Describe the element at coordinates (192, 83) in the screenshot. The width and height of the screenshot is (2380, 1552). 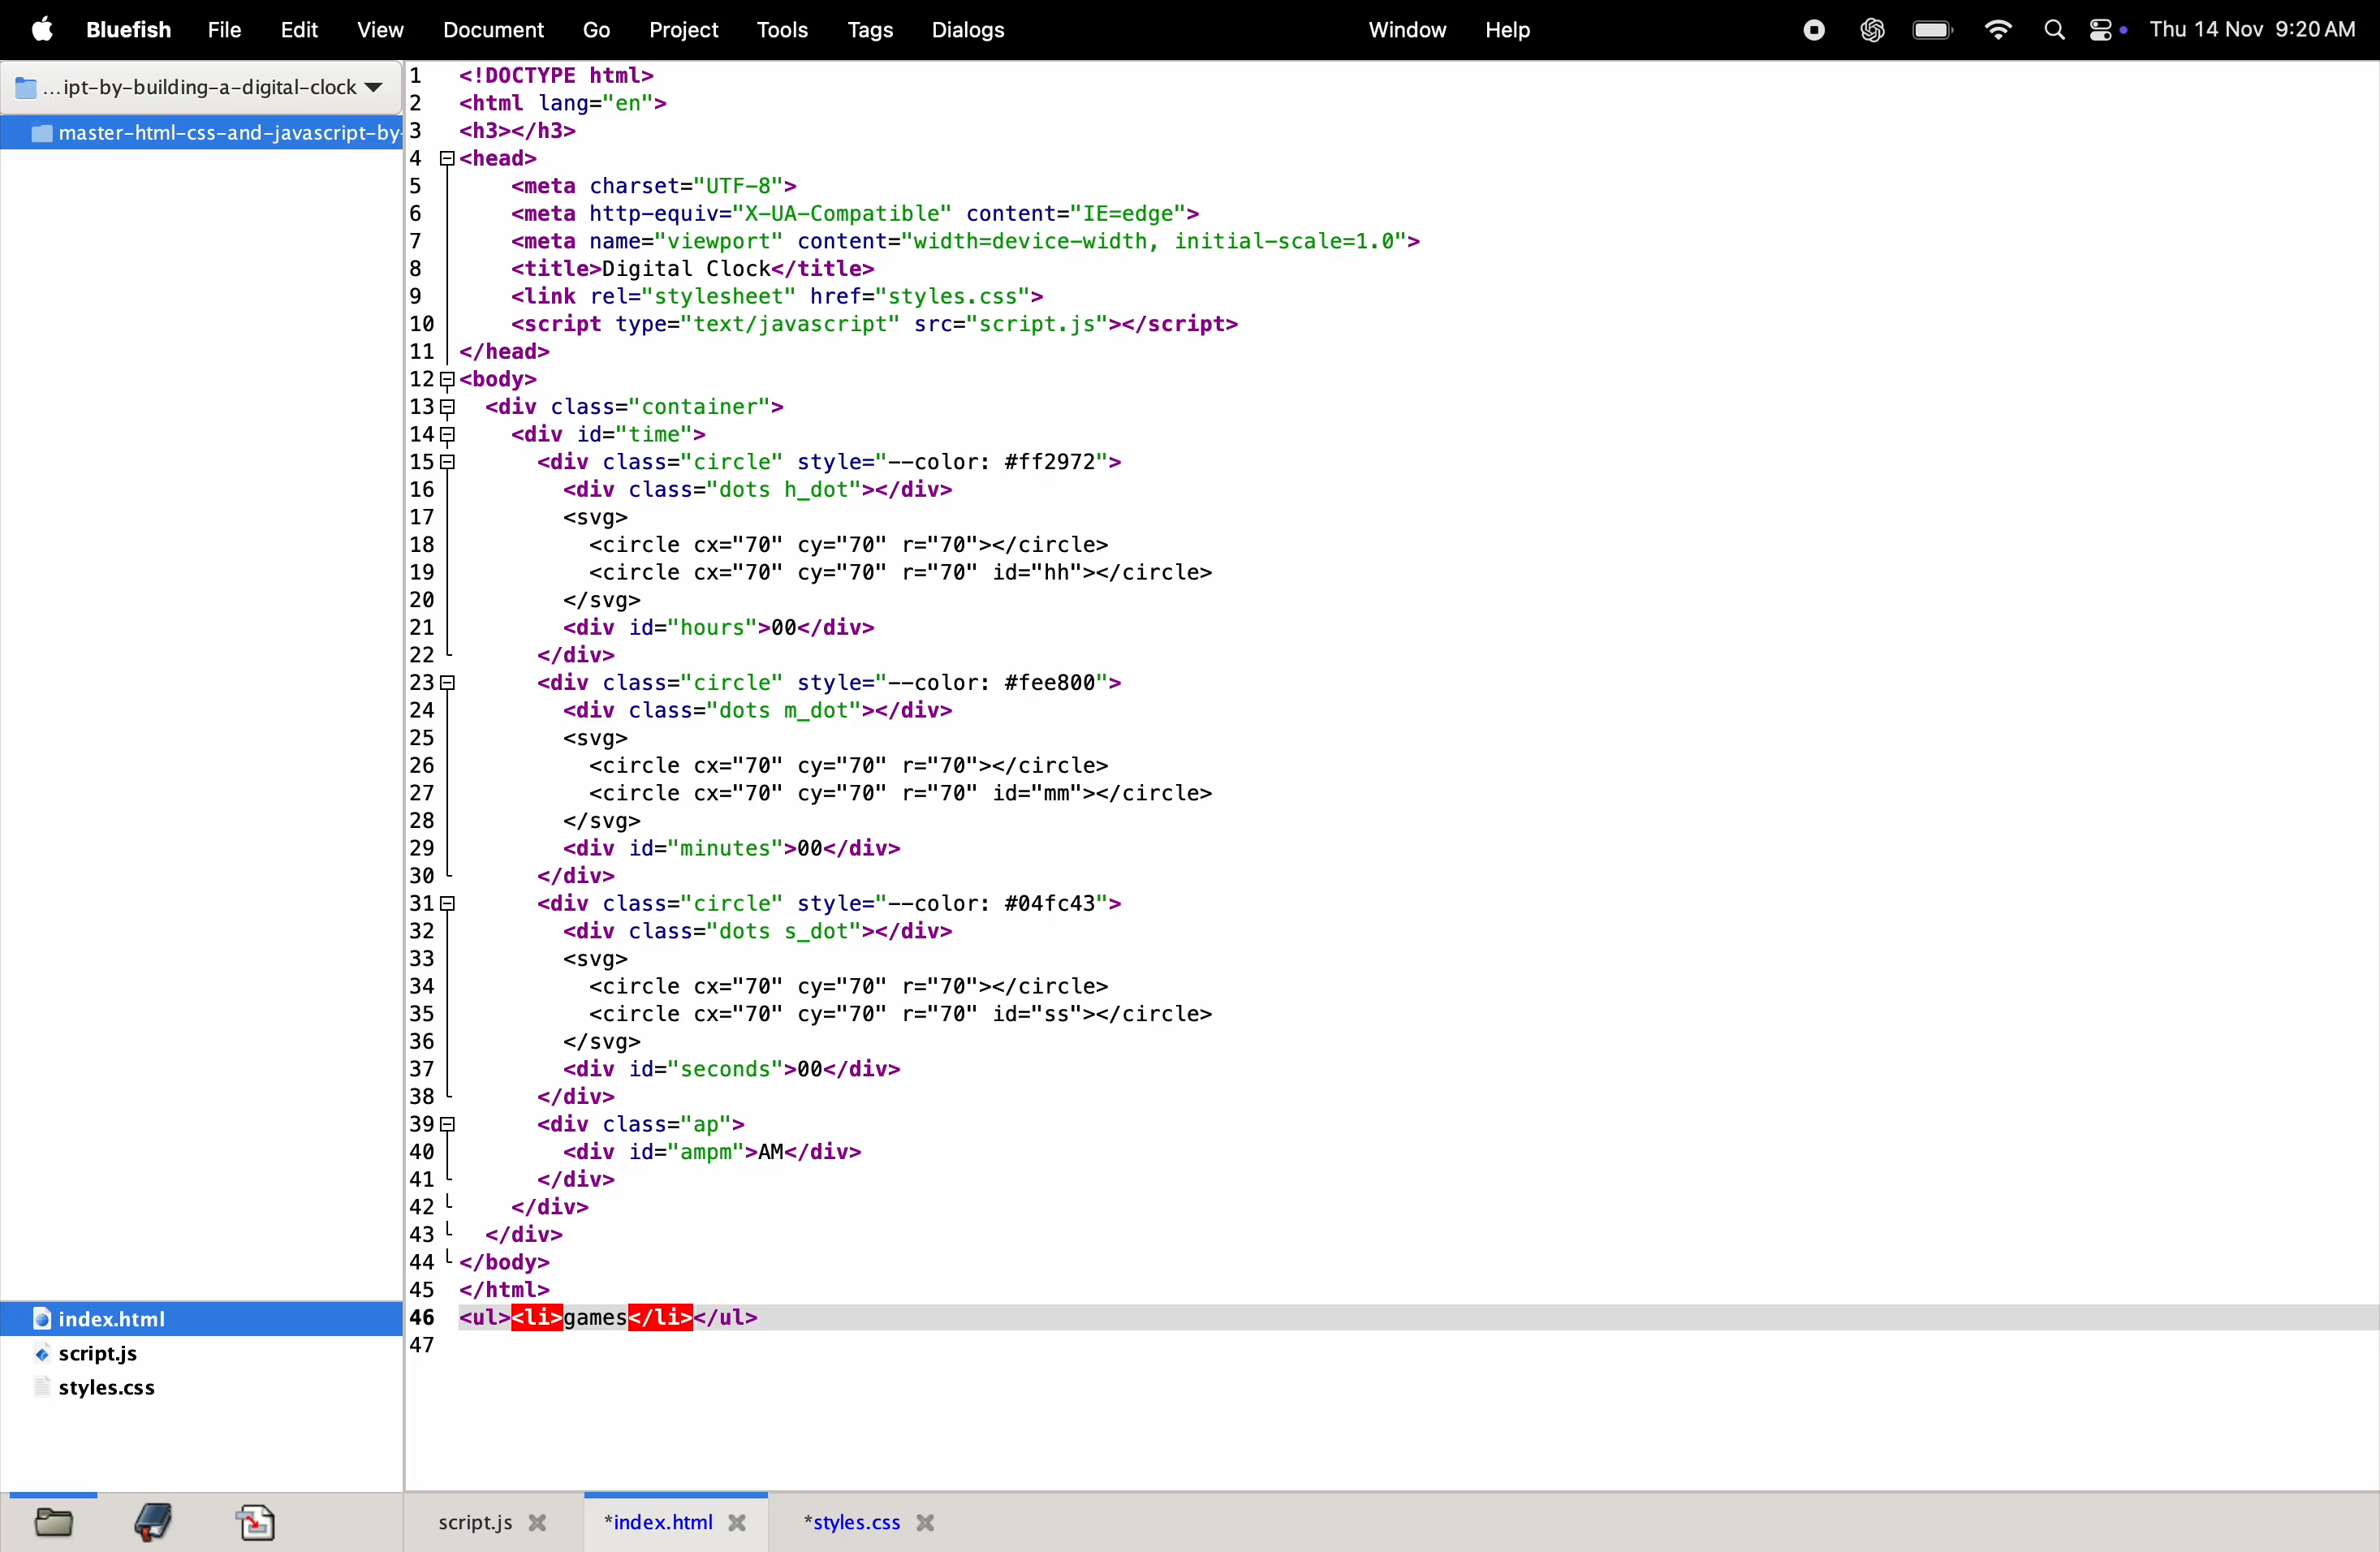
I see `title` at that location.